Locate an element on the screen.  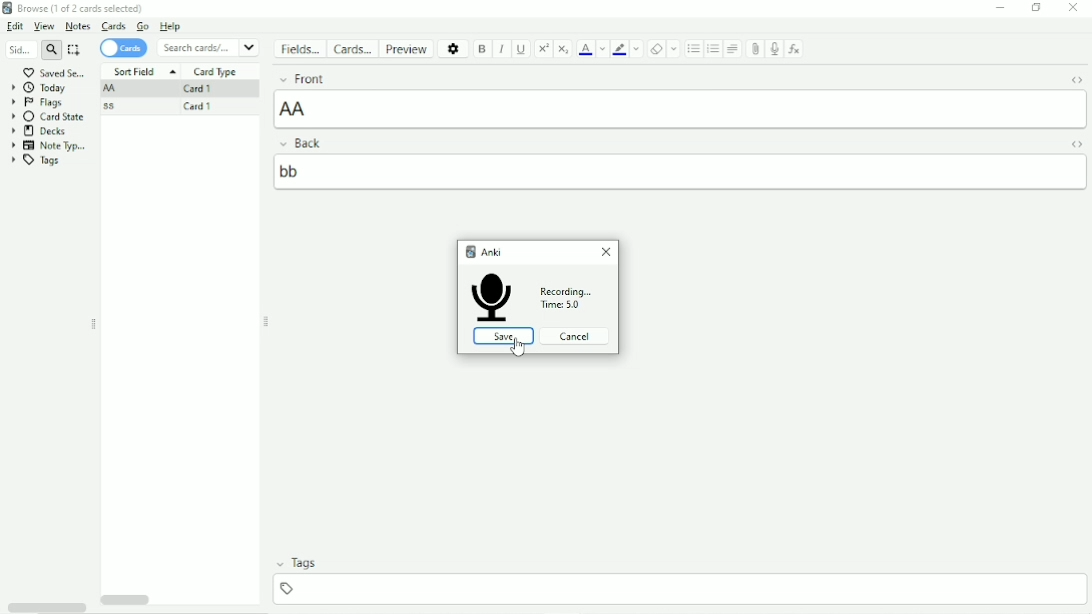
Card 1 is located at coordinates (198, 106).